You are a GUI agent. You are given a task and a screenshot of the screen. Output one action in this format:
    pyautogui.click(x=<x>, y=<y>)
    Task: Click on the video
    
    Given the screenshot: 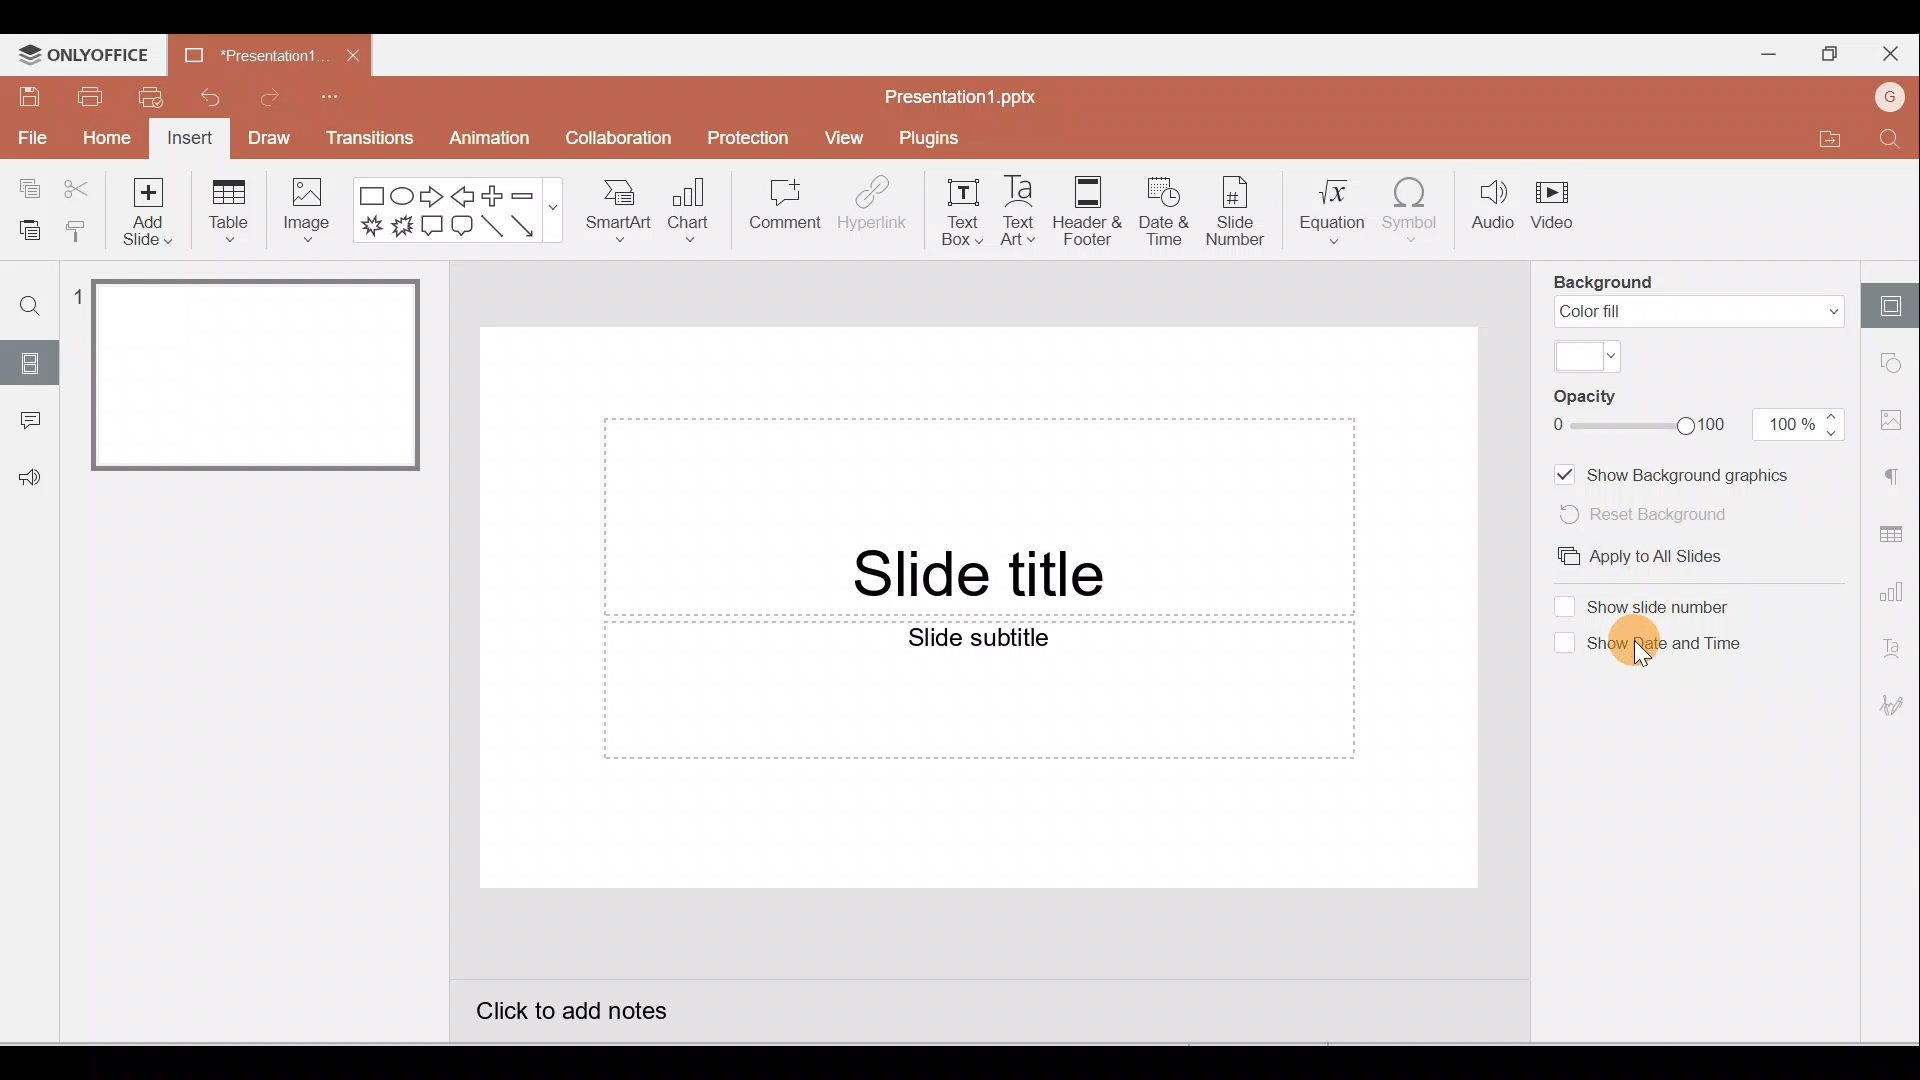 What is the action you would take?
    pyautogui.click(x=1556, y=210)
    